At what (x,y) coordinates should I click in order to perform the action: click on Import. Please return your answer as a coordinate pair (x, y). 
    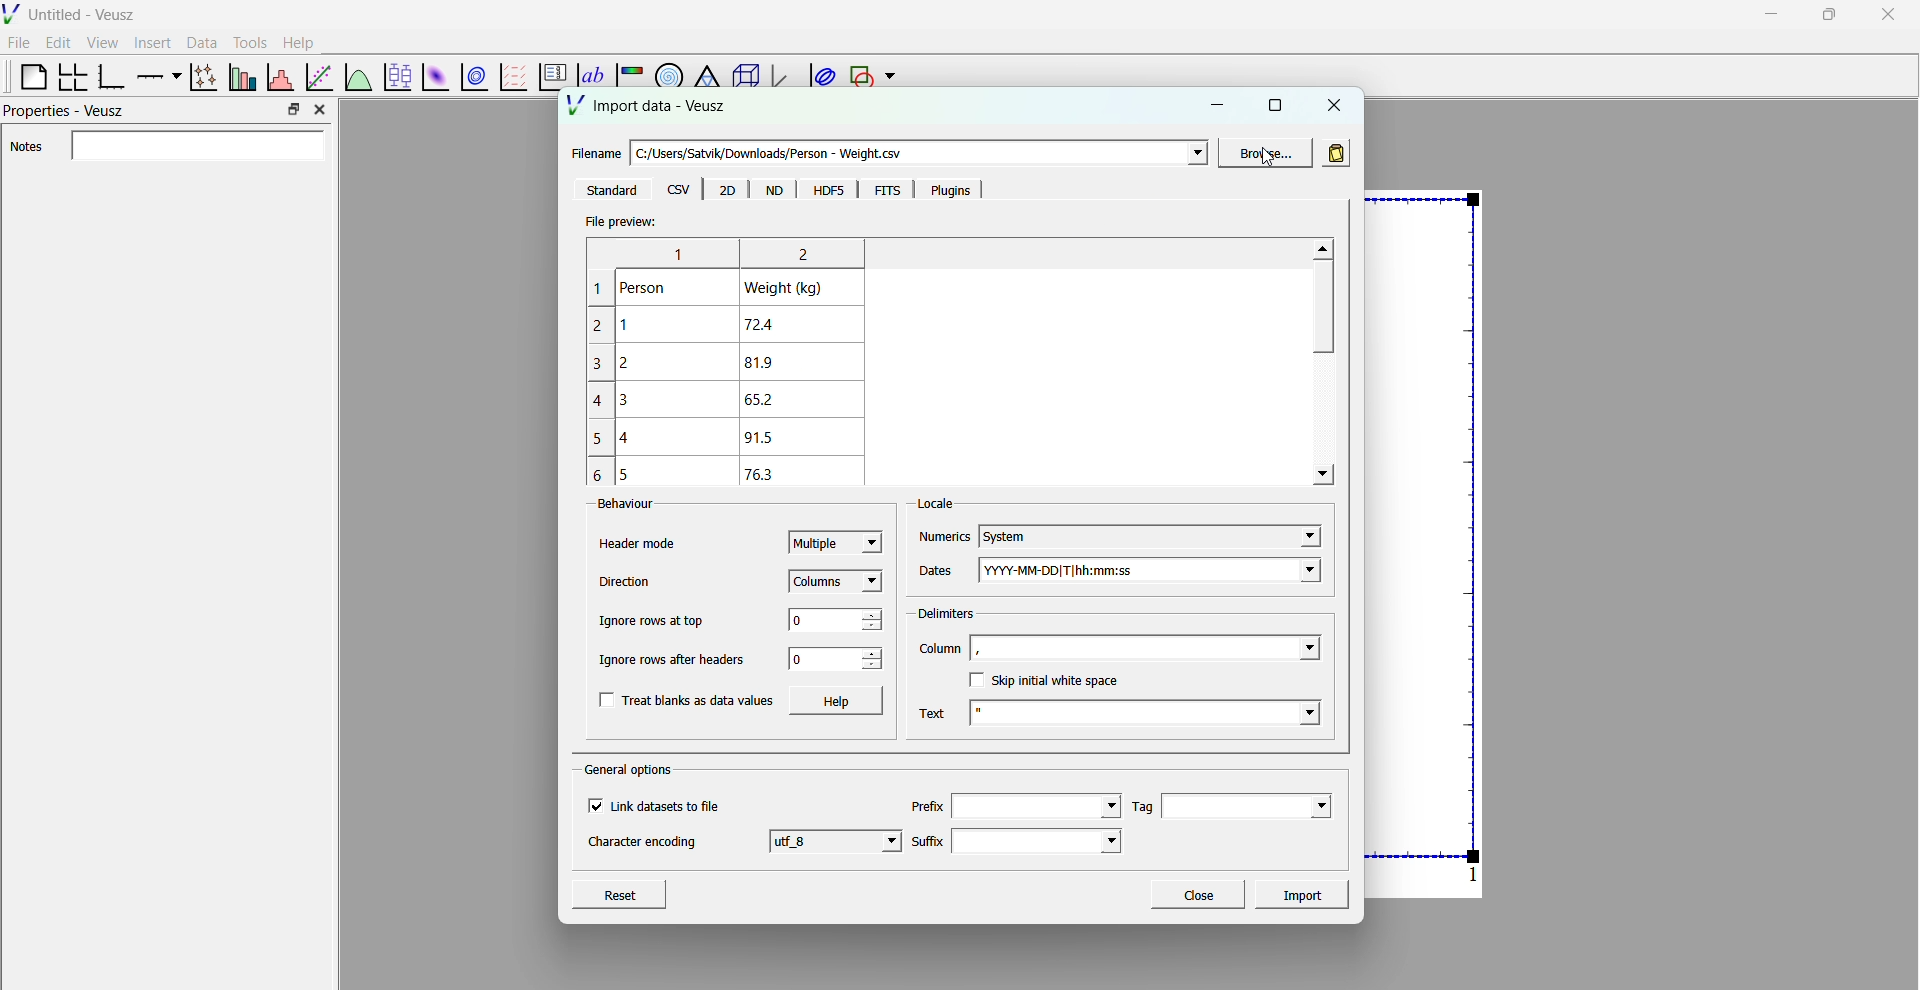
    Looking at the image, I should click on (1305, 893).